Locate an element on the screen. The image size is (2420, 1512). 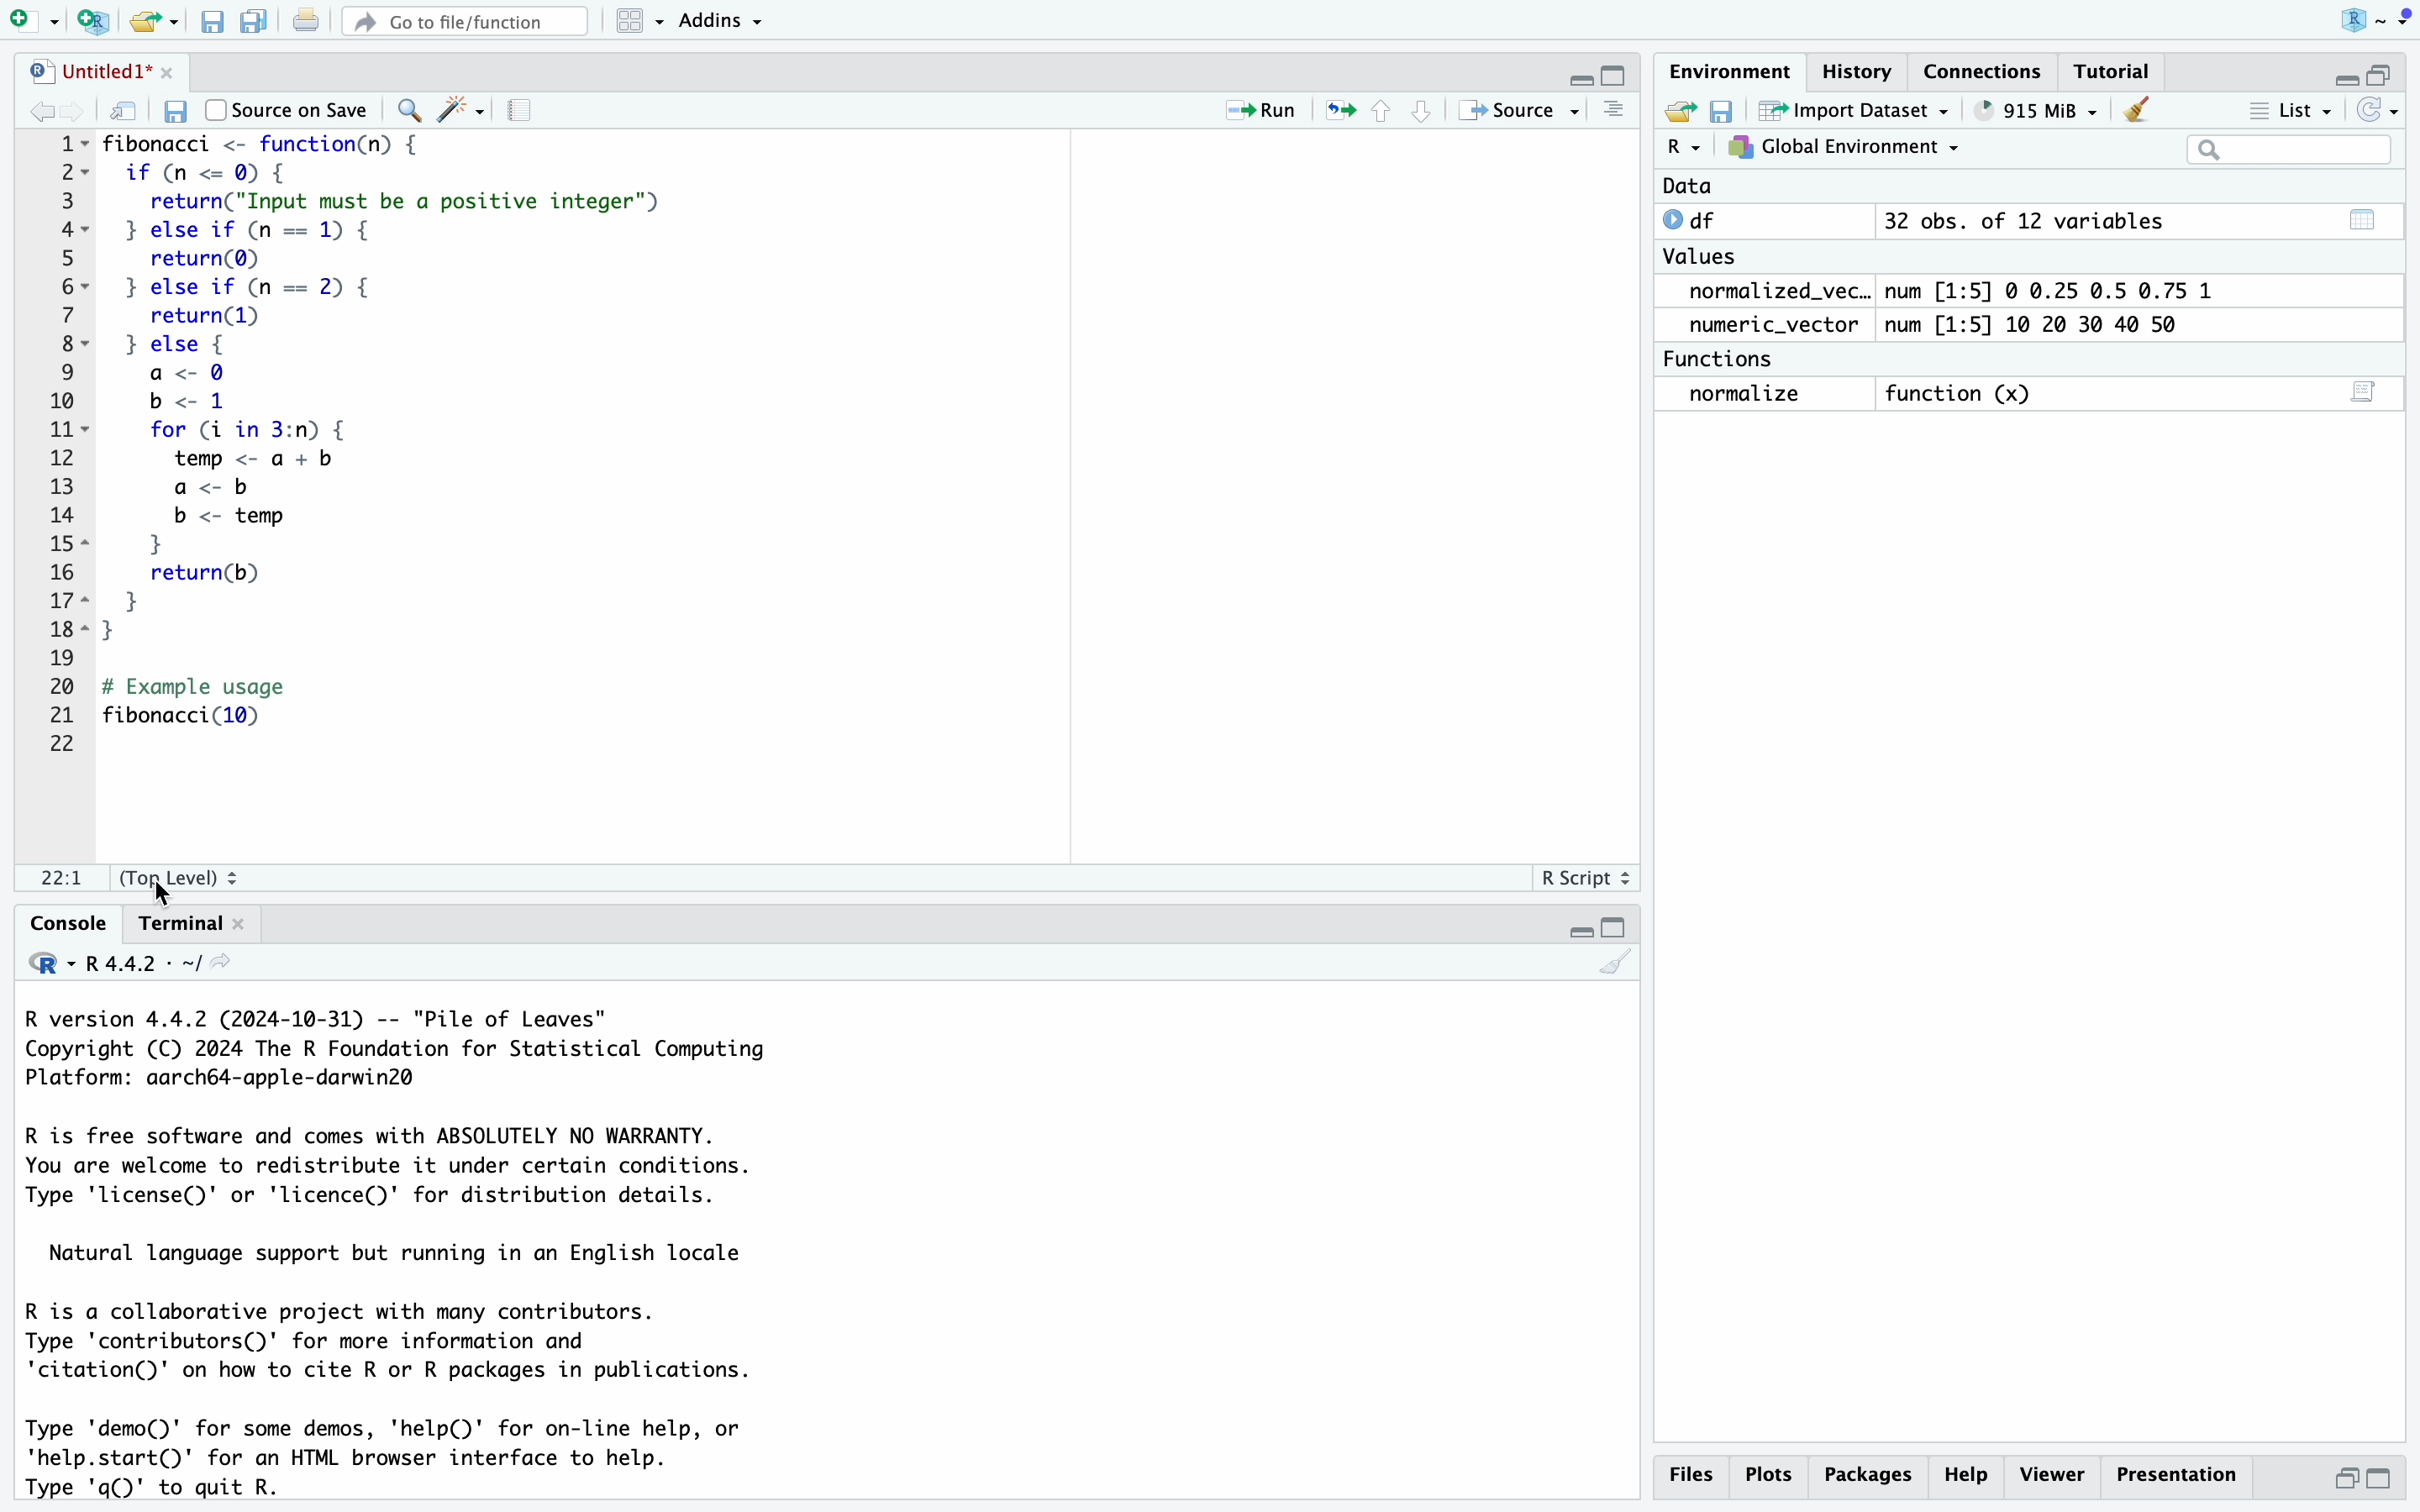
numeric_vector is located at coordinates (1769, 326).